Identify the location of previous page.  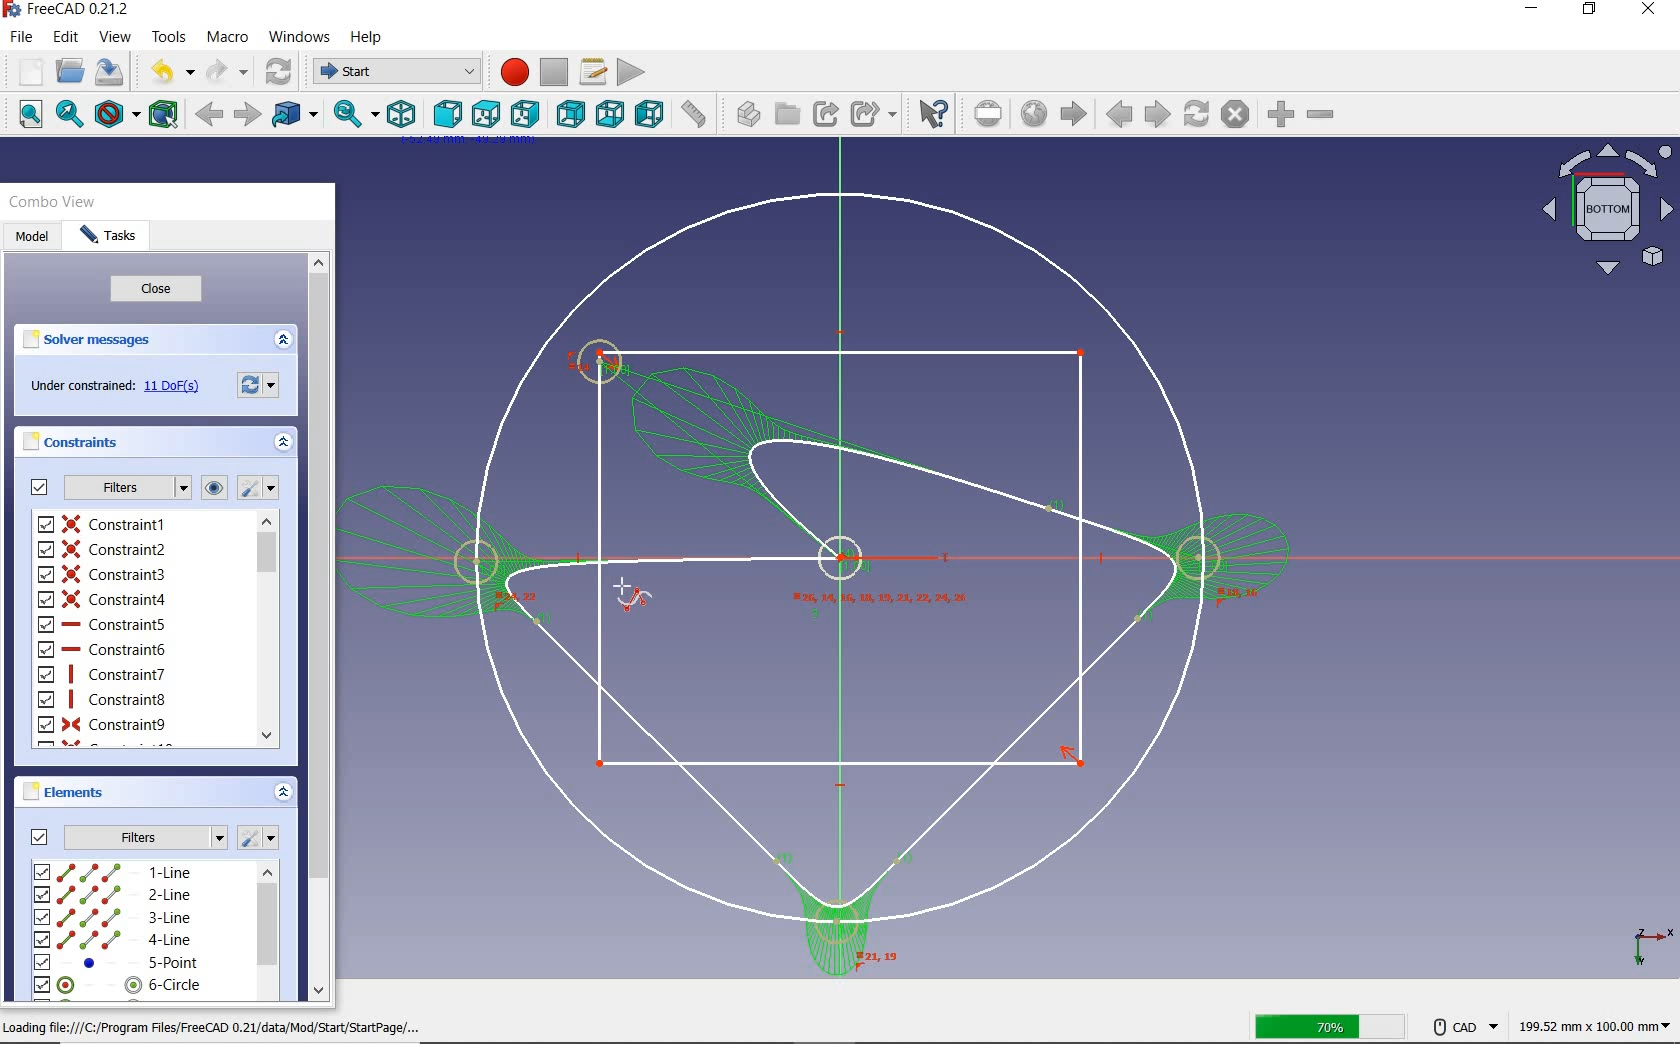
(1119, 117).